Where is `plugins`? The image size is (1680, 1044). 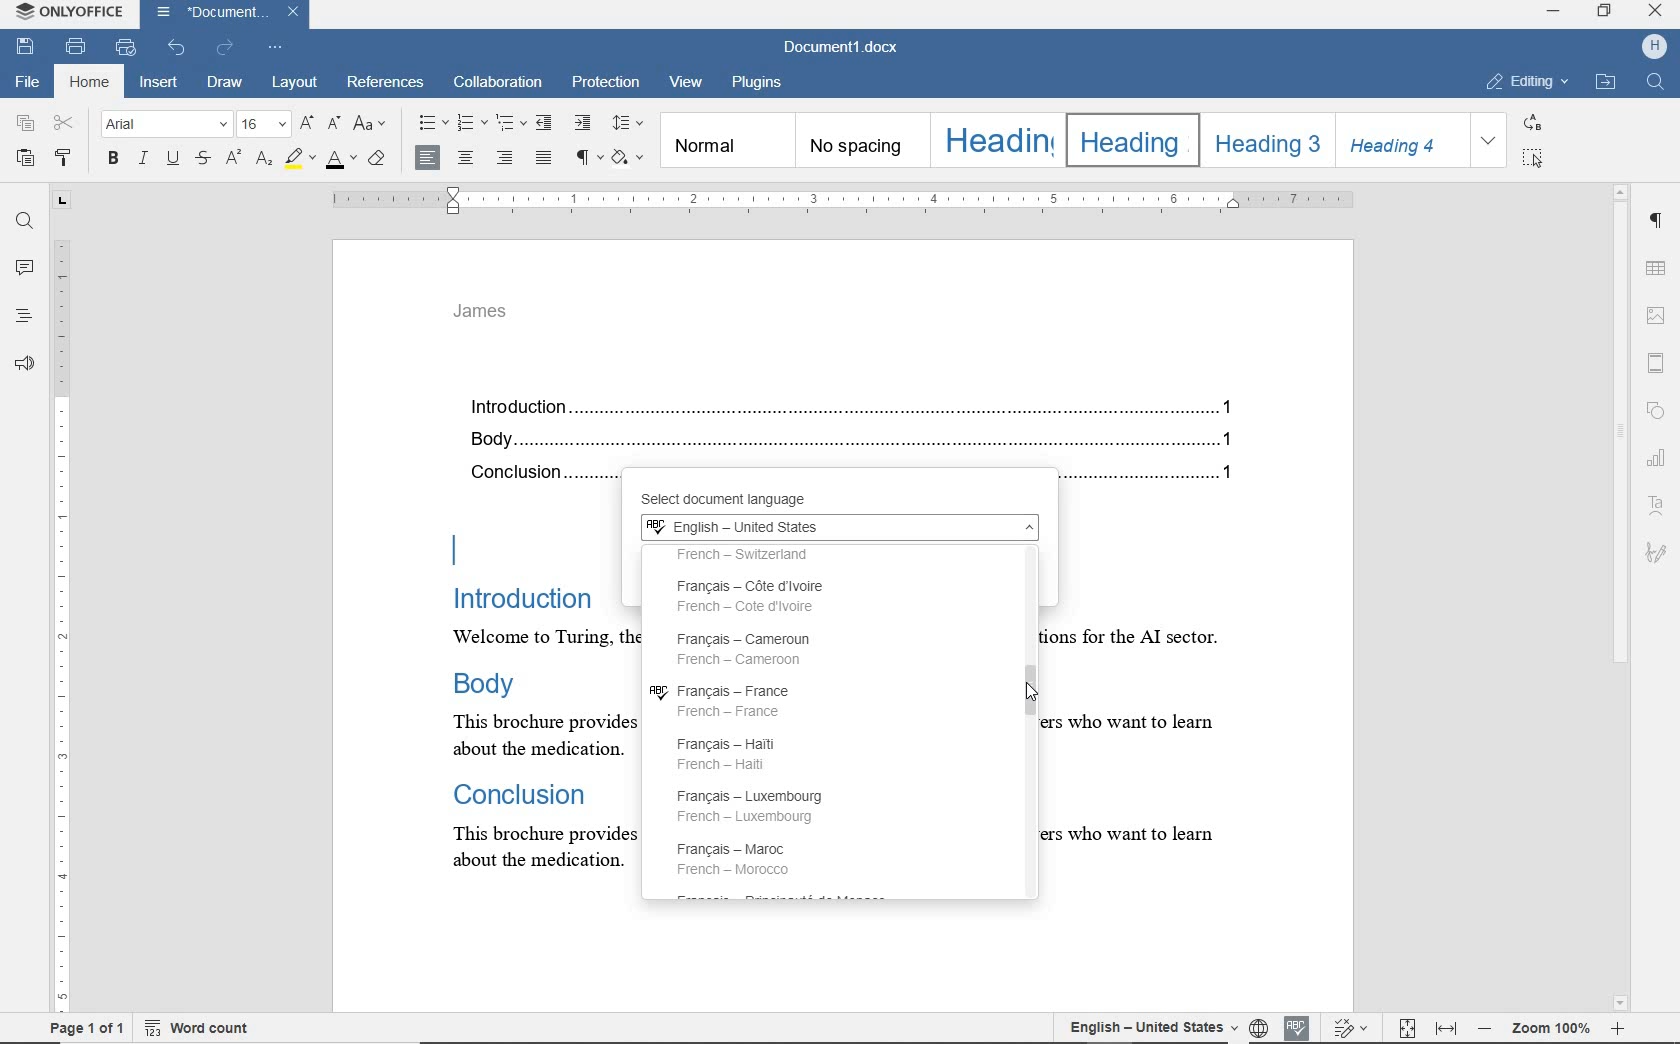 plugins is located at coordinates (757, 83).